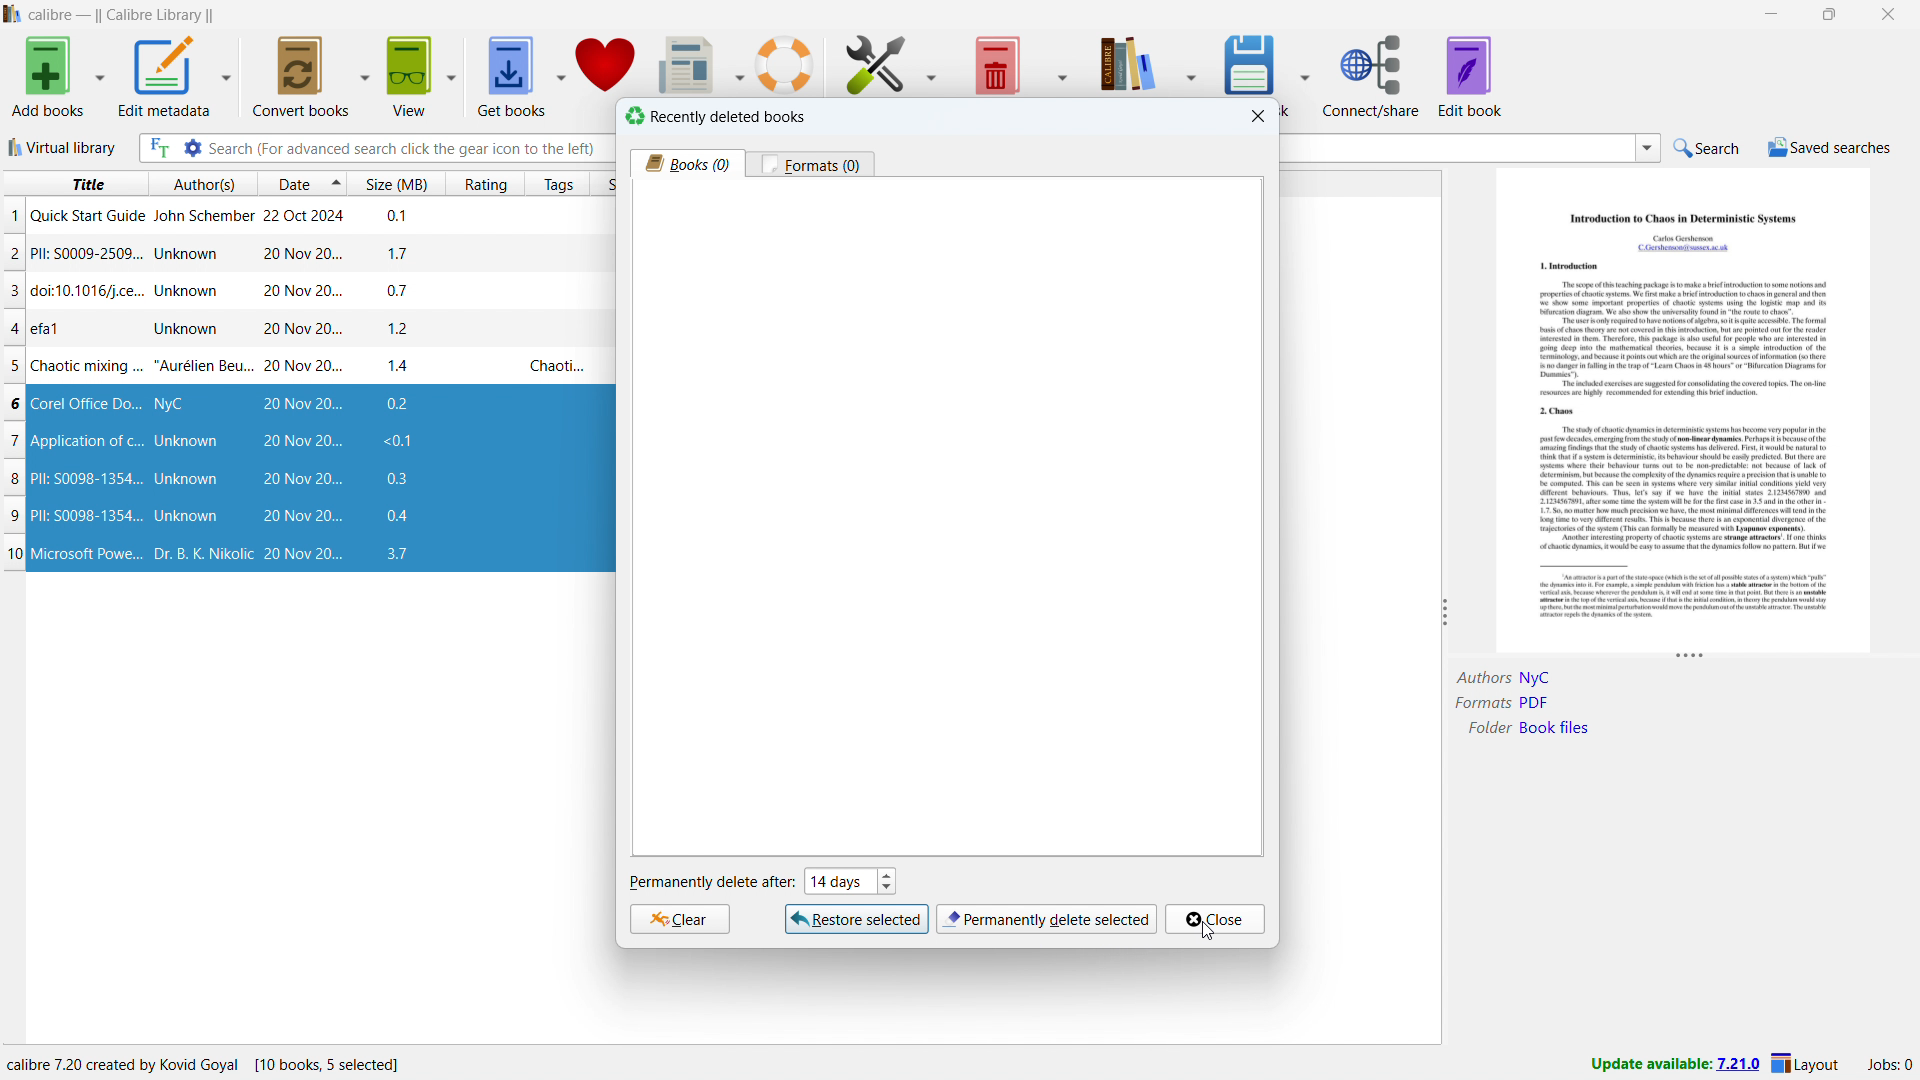 The width and height of the screenshot is (1920, 1080). Describe the element at coordinates (298, 218) in the screenshot. I see `single book entry` at that location.